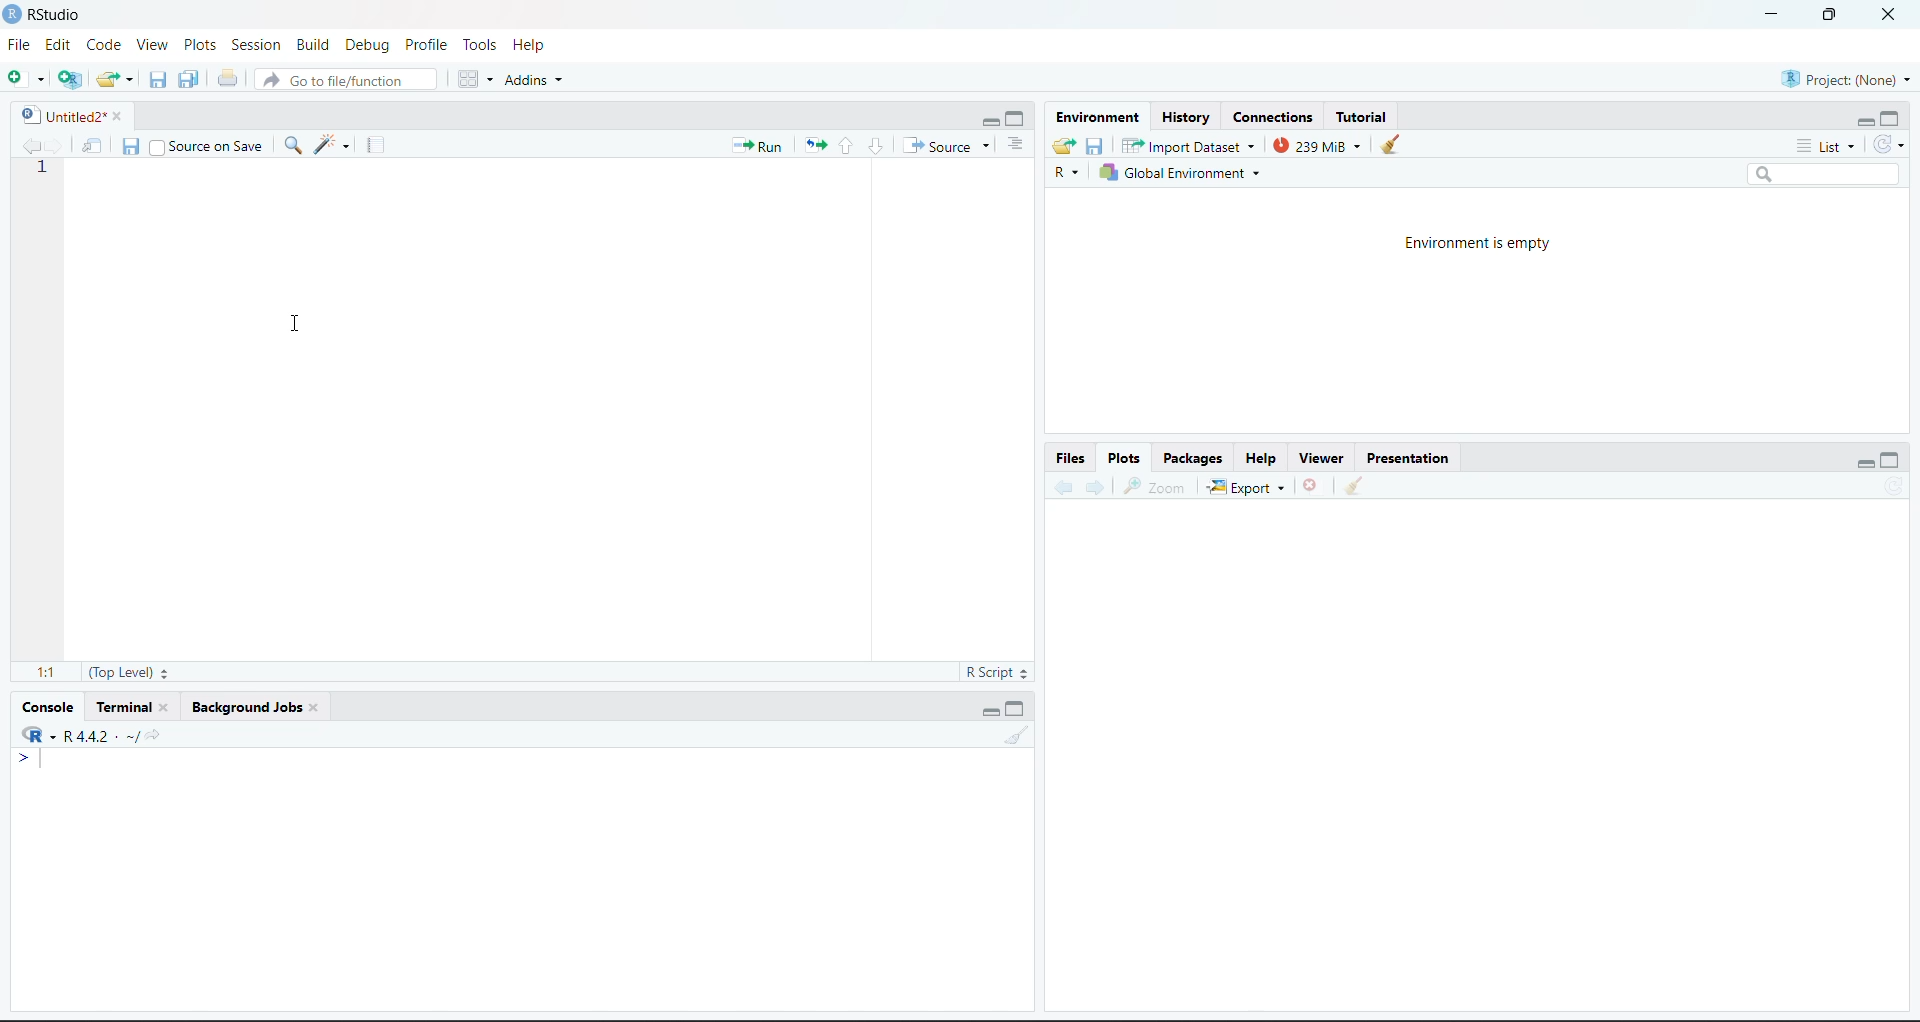 This screenshot has height=1022, width=1920. Describe the element at coordinates (758, 143) in the screenshot. I see `Run the current line or selection (Ctrl + Enter)` at that location.